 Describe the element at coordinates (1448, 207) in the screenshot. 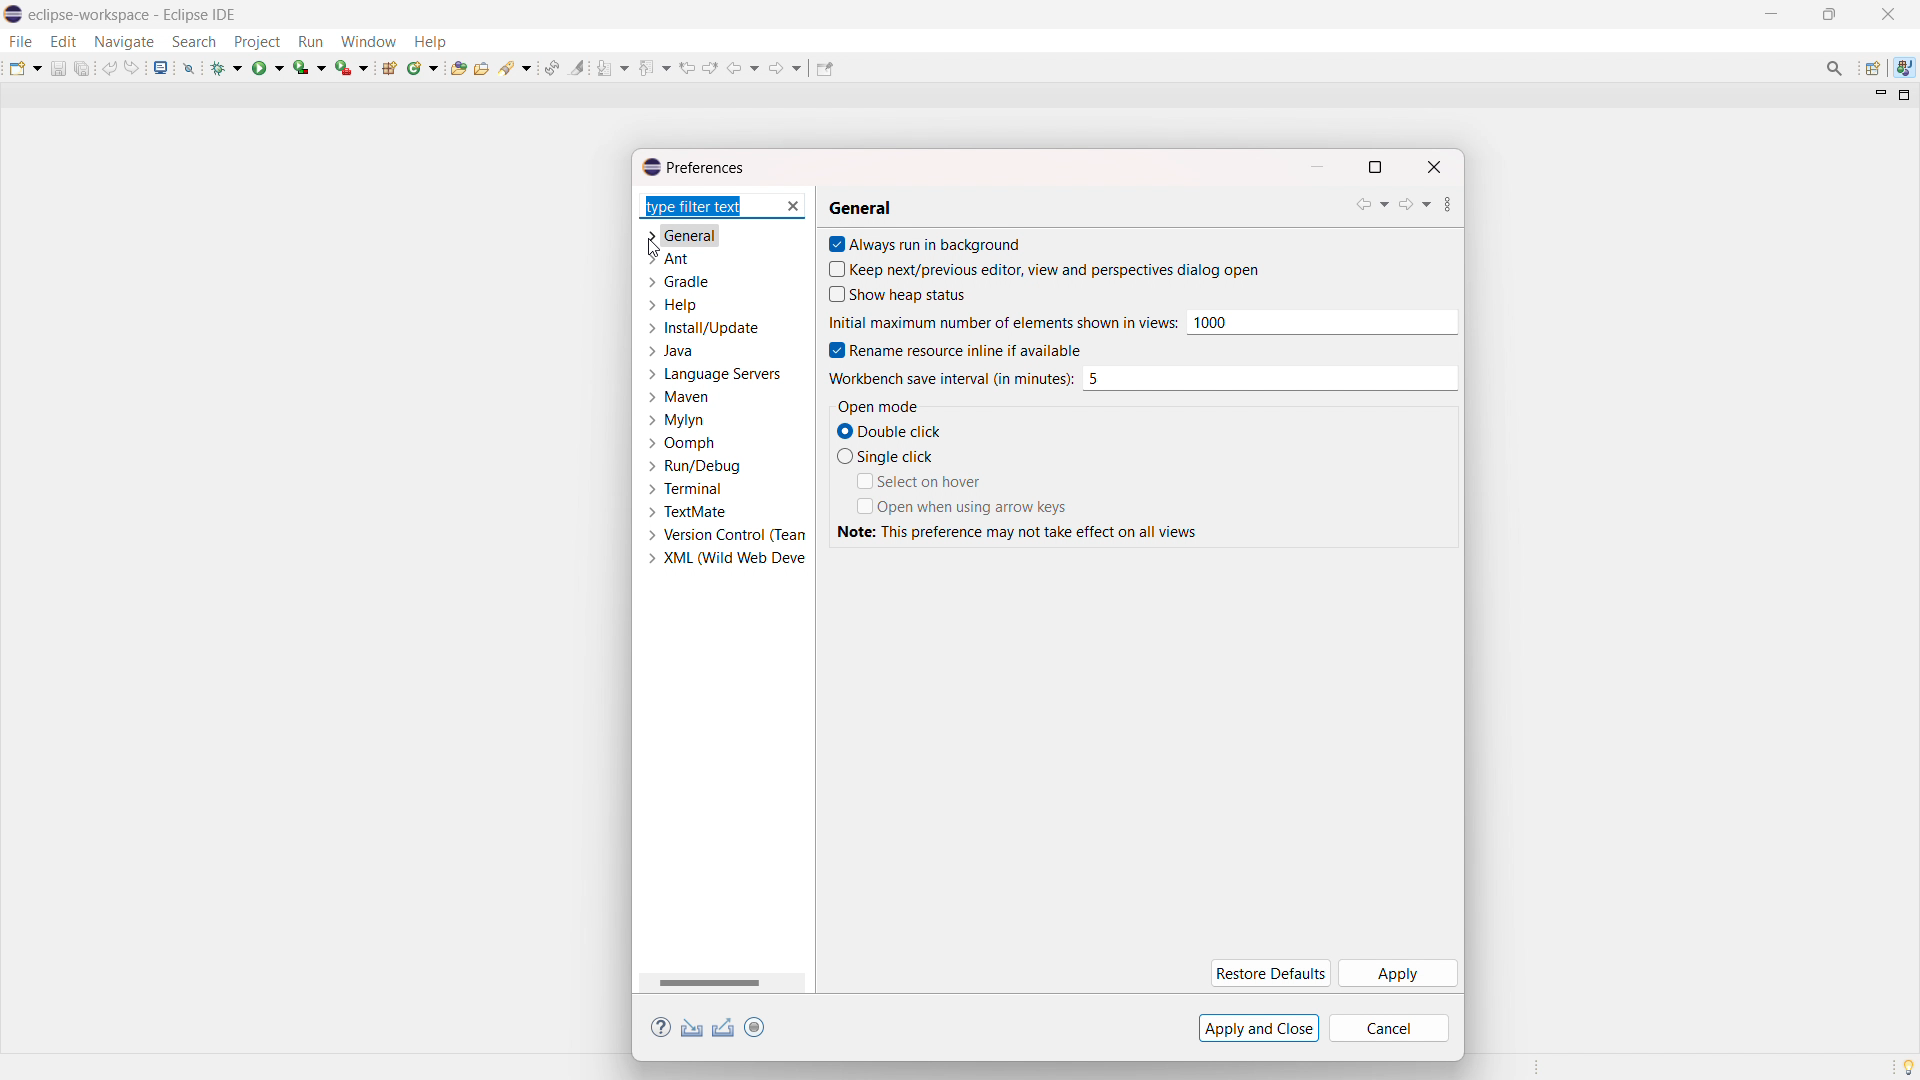

I see `view menu` at that location.